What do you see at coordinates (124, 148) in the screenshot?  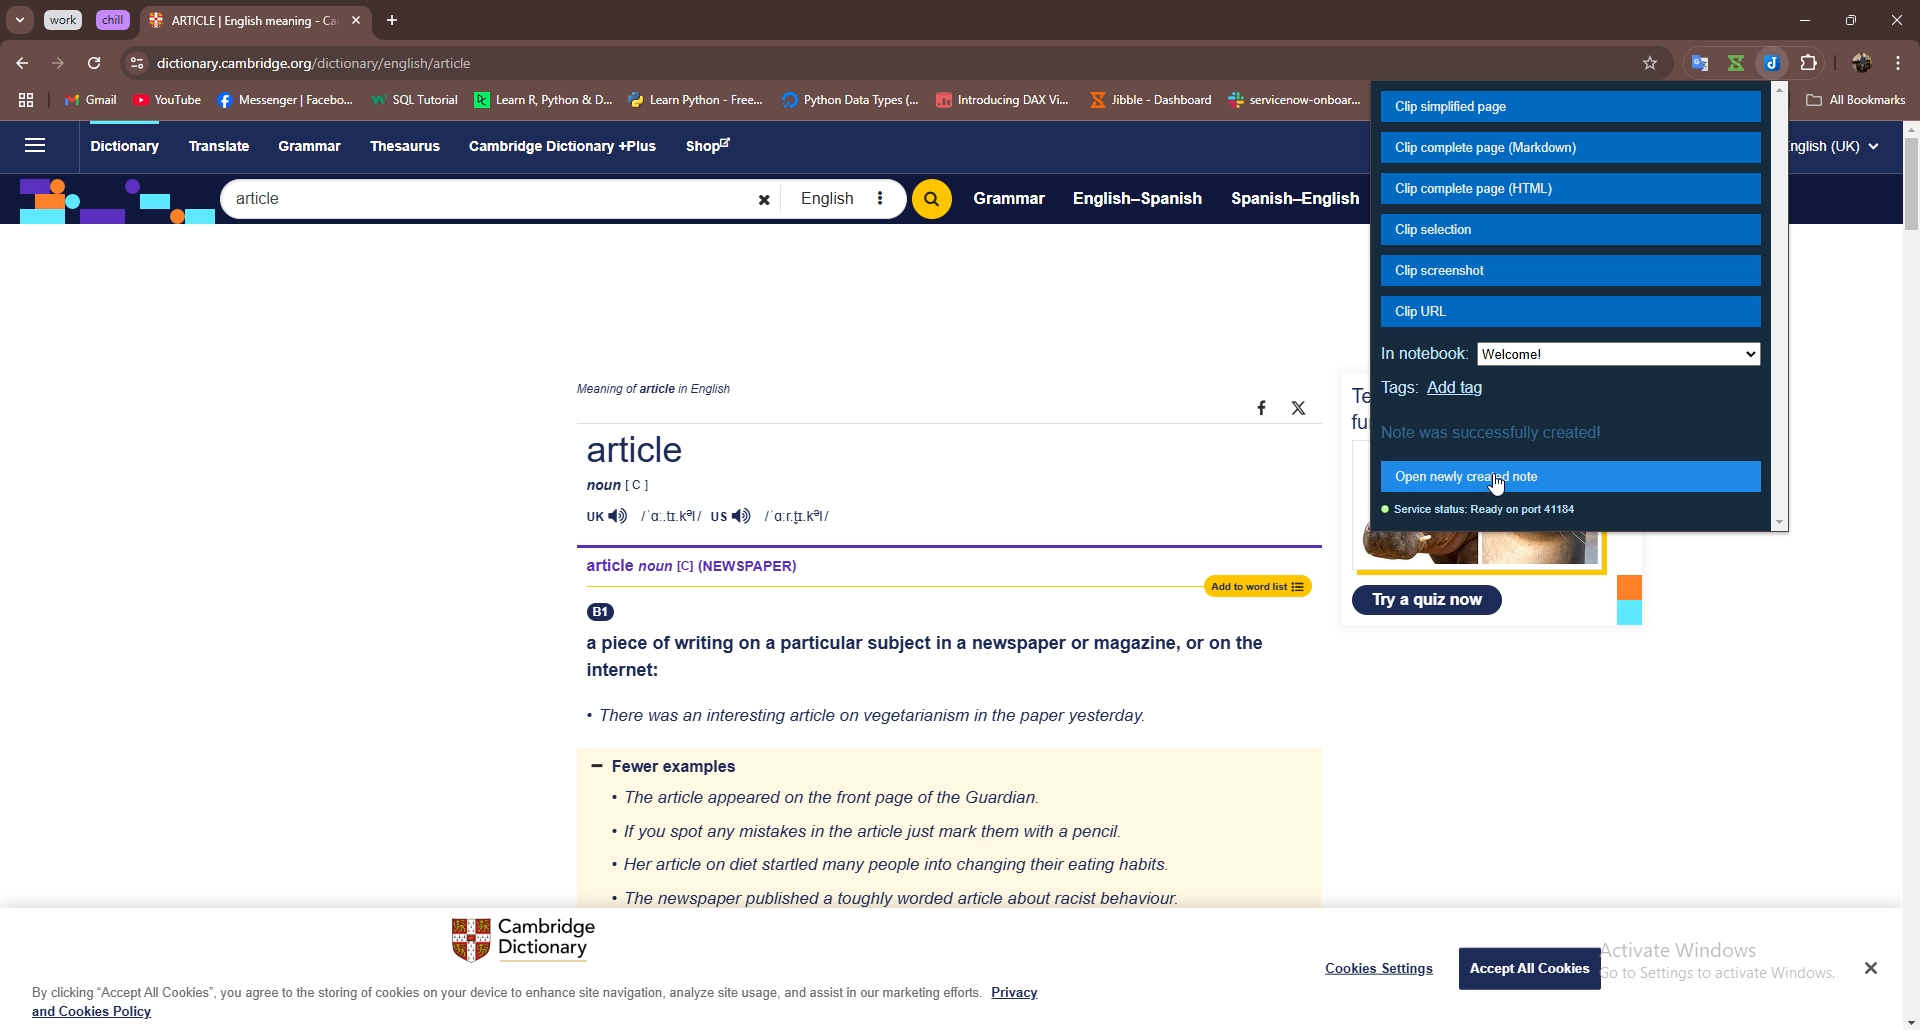 I see `Dictionary` at bounding box center [124, 148].